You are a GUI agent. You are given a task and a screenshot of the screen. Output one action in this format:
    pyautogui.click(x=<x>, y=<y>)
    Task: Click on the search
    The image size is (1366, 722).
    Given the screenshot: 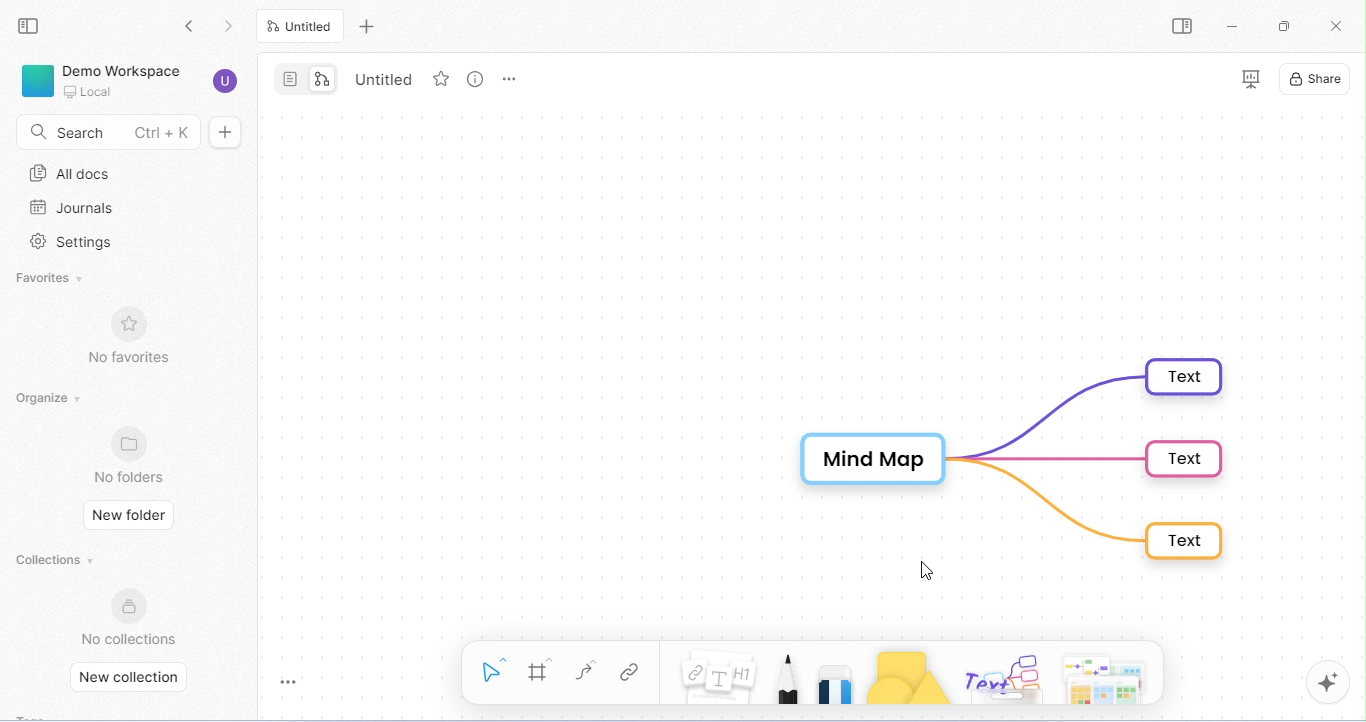 What is the action you would take?
    pyautogui.click(x=103, y=133)
    